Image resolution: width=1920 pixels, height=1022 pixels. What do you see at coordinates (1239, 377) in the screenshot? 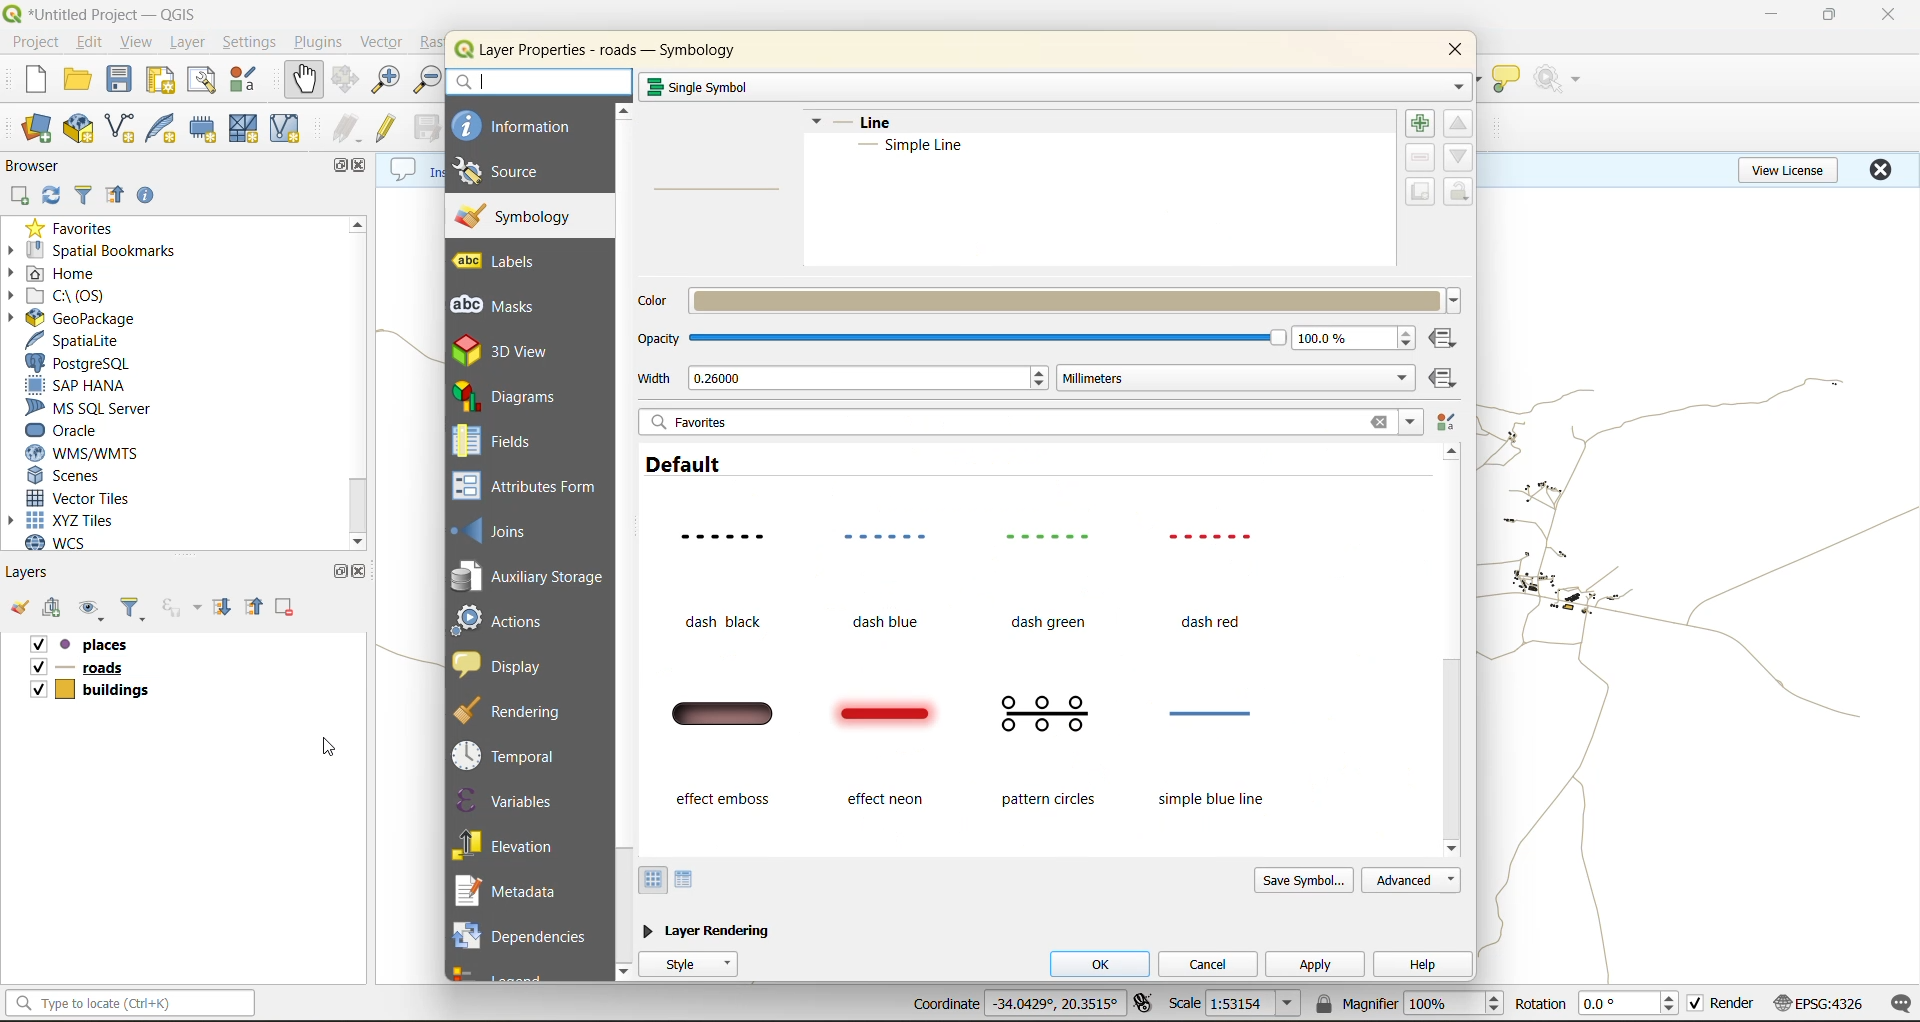
I see `millimeters` at bounding box center [1239, 377].